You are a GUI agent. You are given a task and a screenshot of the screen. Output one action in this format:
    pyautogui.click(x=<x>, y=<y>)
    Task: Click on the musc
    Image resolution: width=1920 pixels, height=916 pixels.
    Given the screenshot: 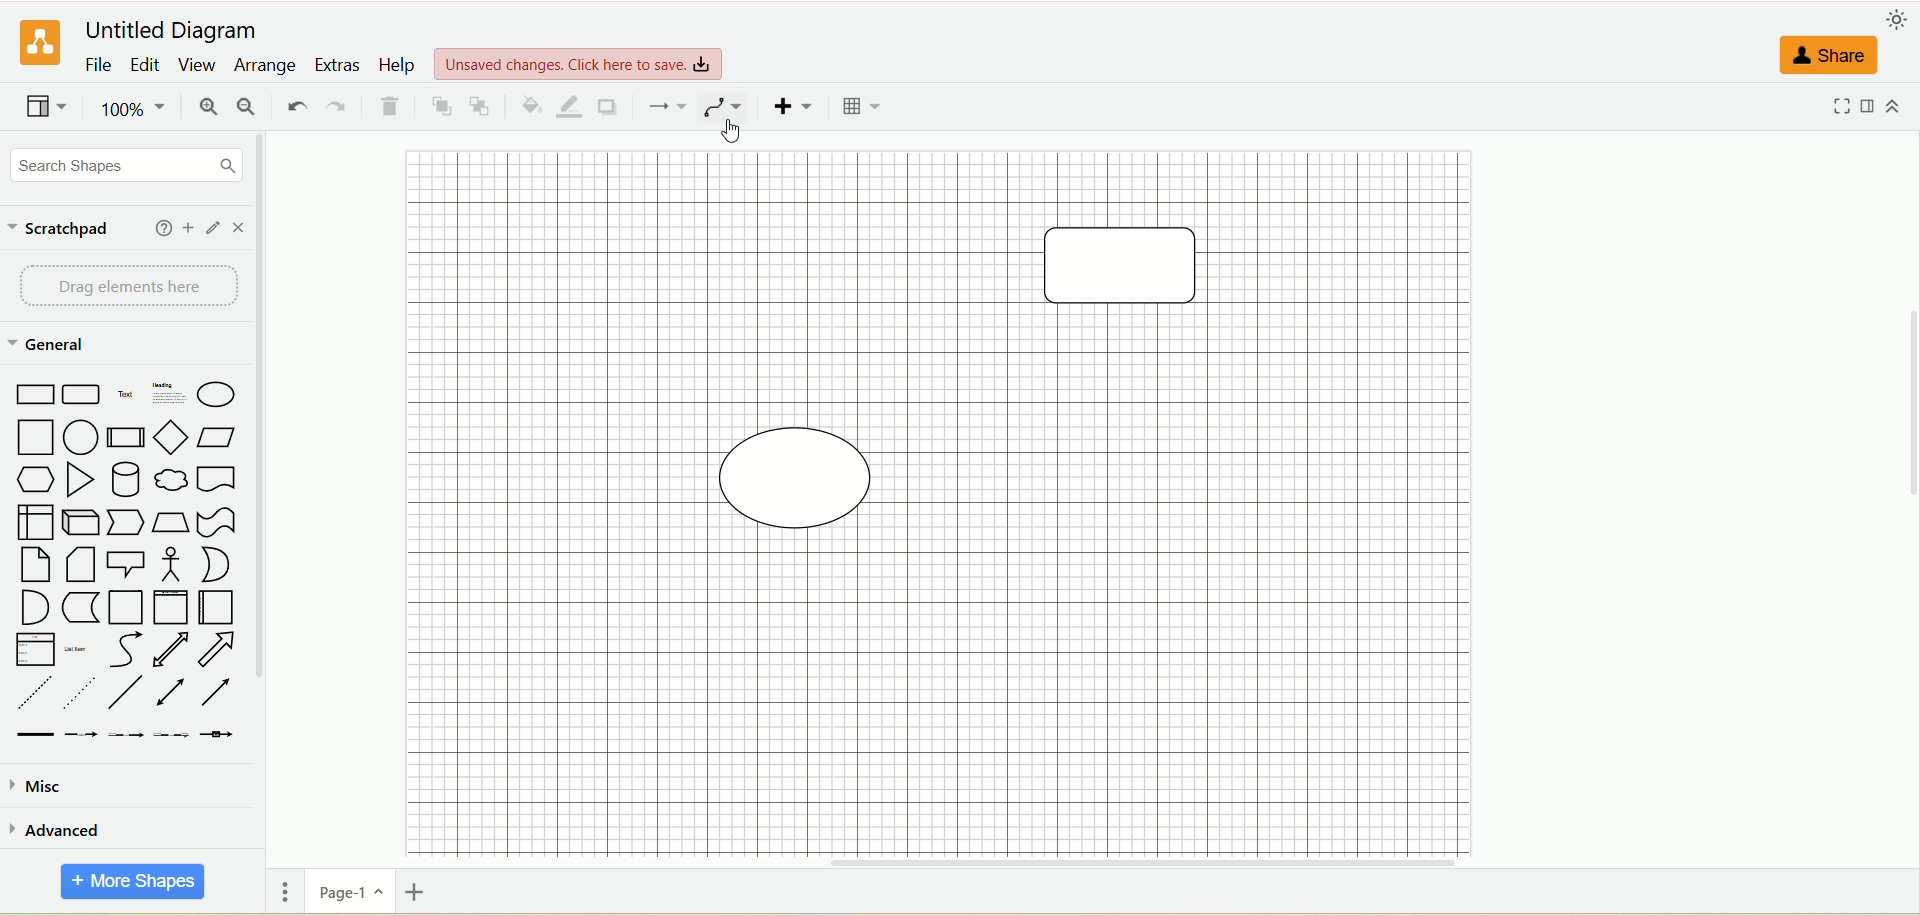 What is the action you would take?
    pyautogui.click(x=34, y=785)
    